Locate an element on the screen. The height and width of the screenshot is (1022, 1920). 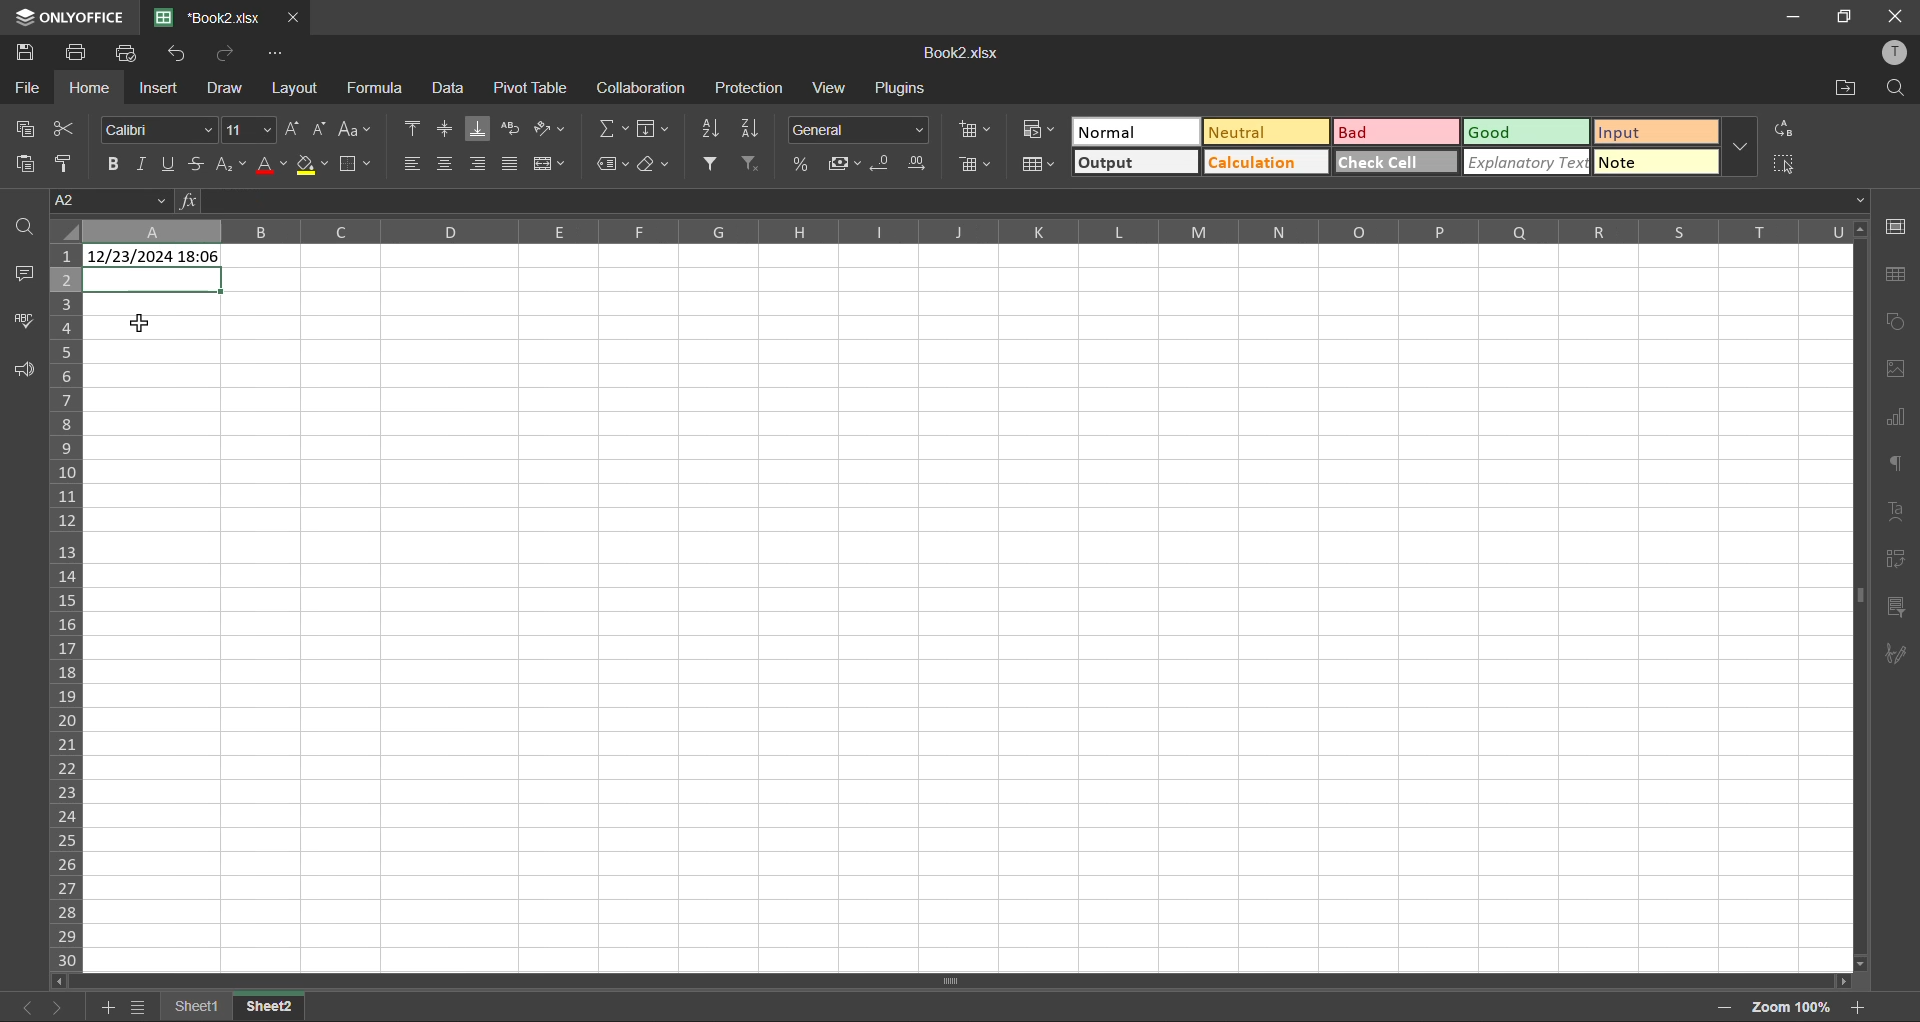
replace is located at coordinates (1784, 131).